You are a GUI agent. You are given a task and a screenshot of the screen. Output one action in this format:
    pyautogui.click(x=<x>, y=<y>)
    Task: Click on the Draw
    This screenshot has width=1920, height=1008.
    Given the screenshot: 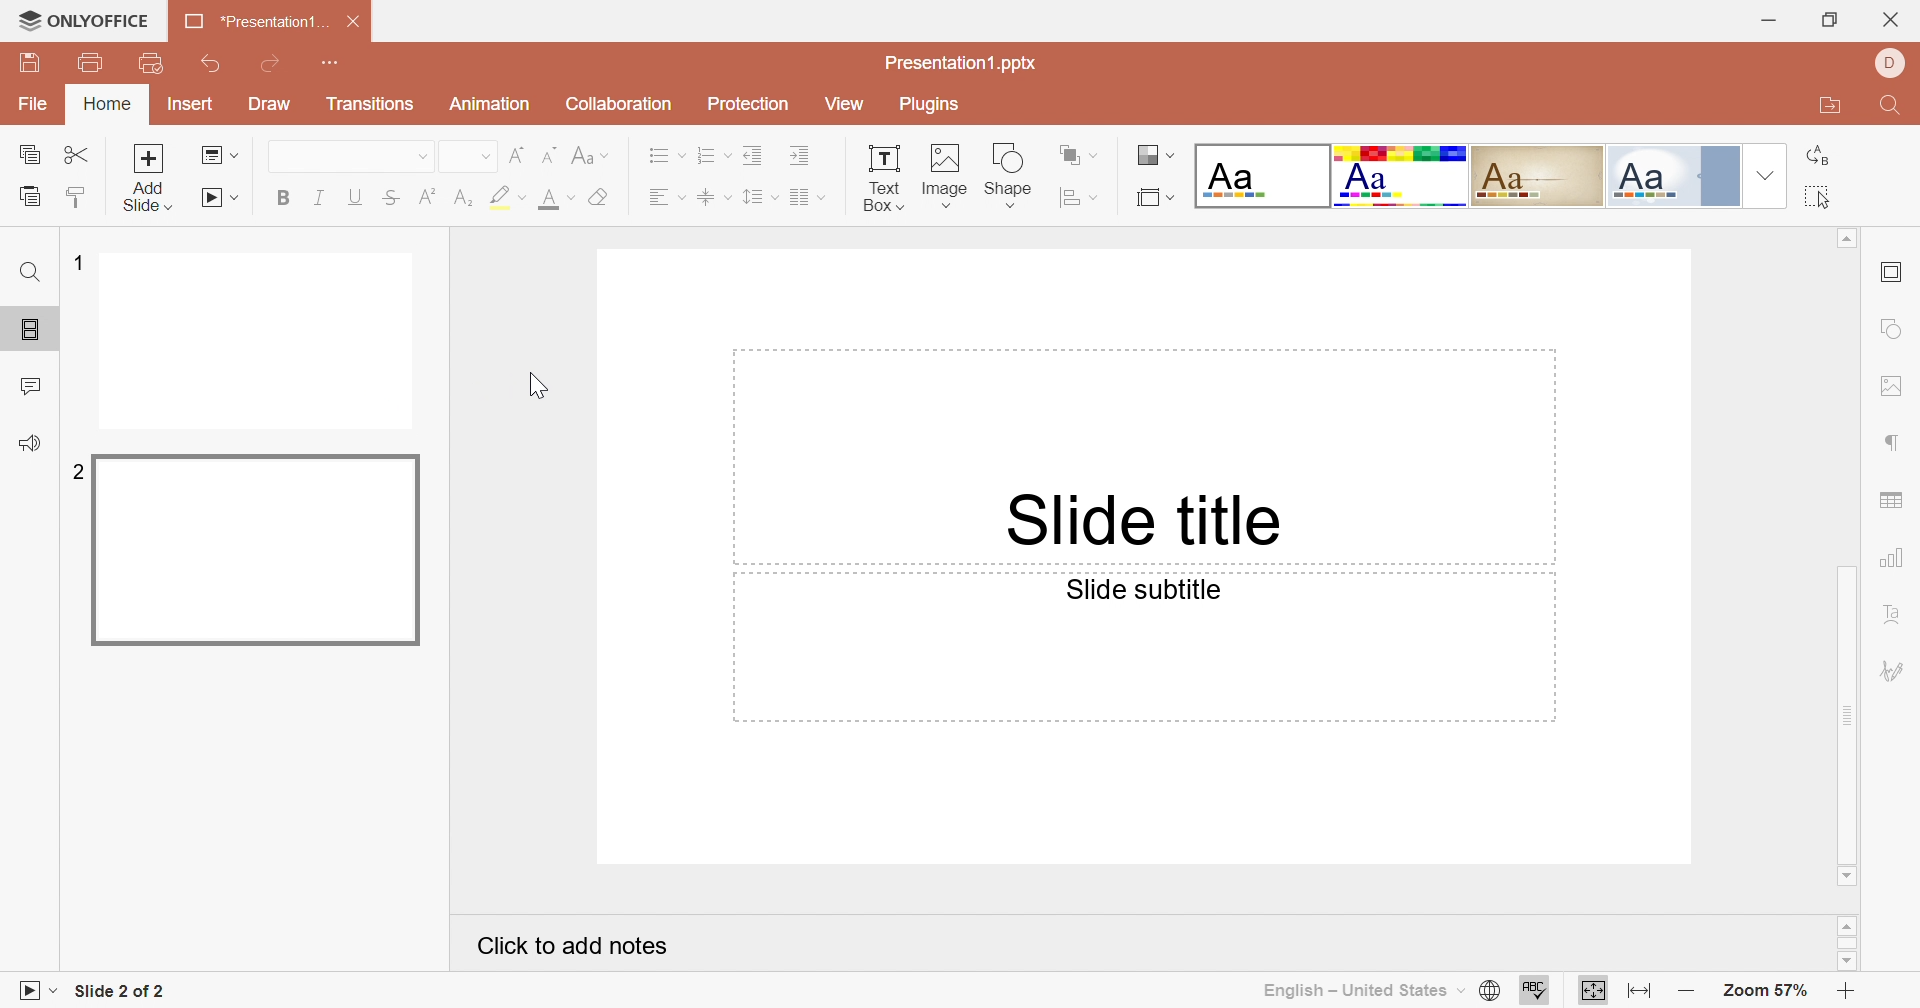 What is the action you would take?
    pyautogui.click(x=273, y=107)
    